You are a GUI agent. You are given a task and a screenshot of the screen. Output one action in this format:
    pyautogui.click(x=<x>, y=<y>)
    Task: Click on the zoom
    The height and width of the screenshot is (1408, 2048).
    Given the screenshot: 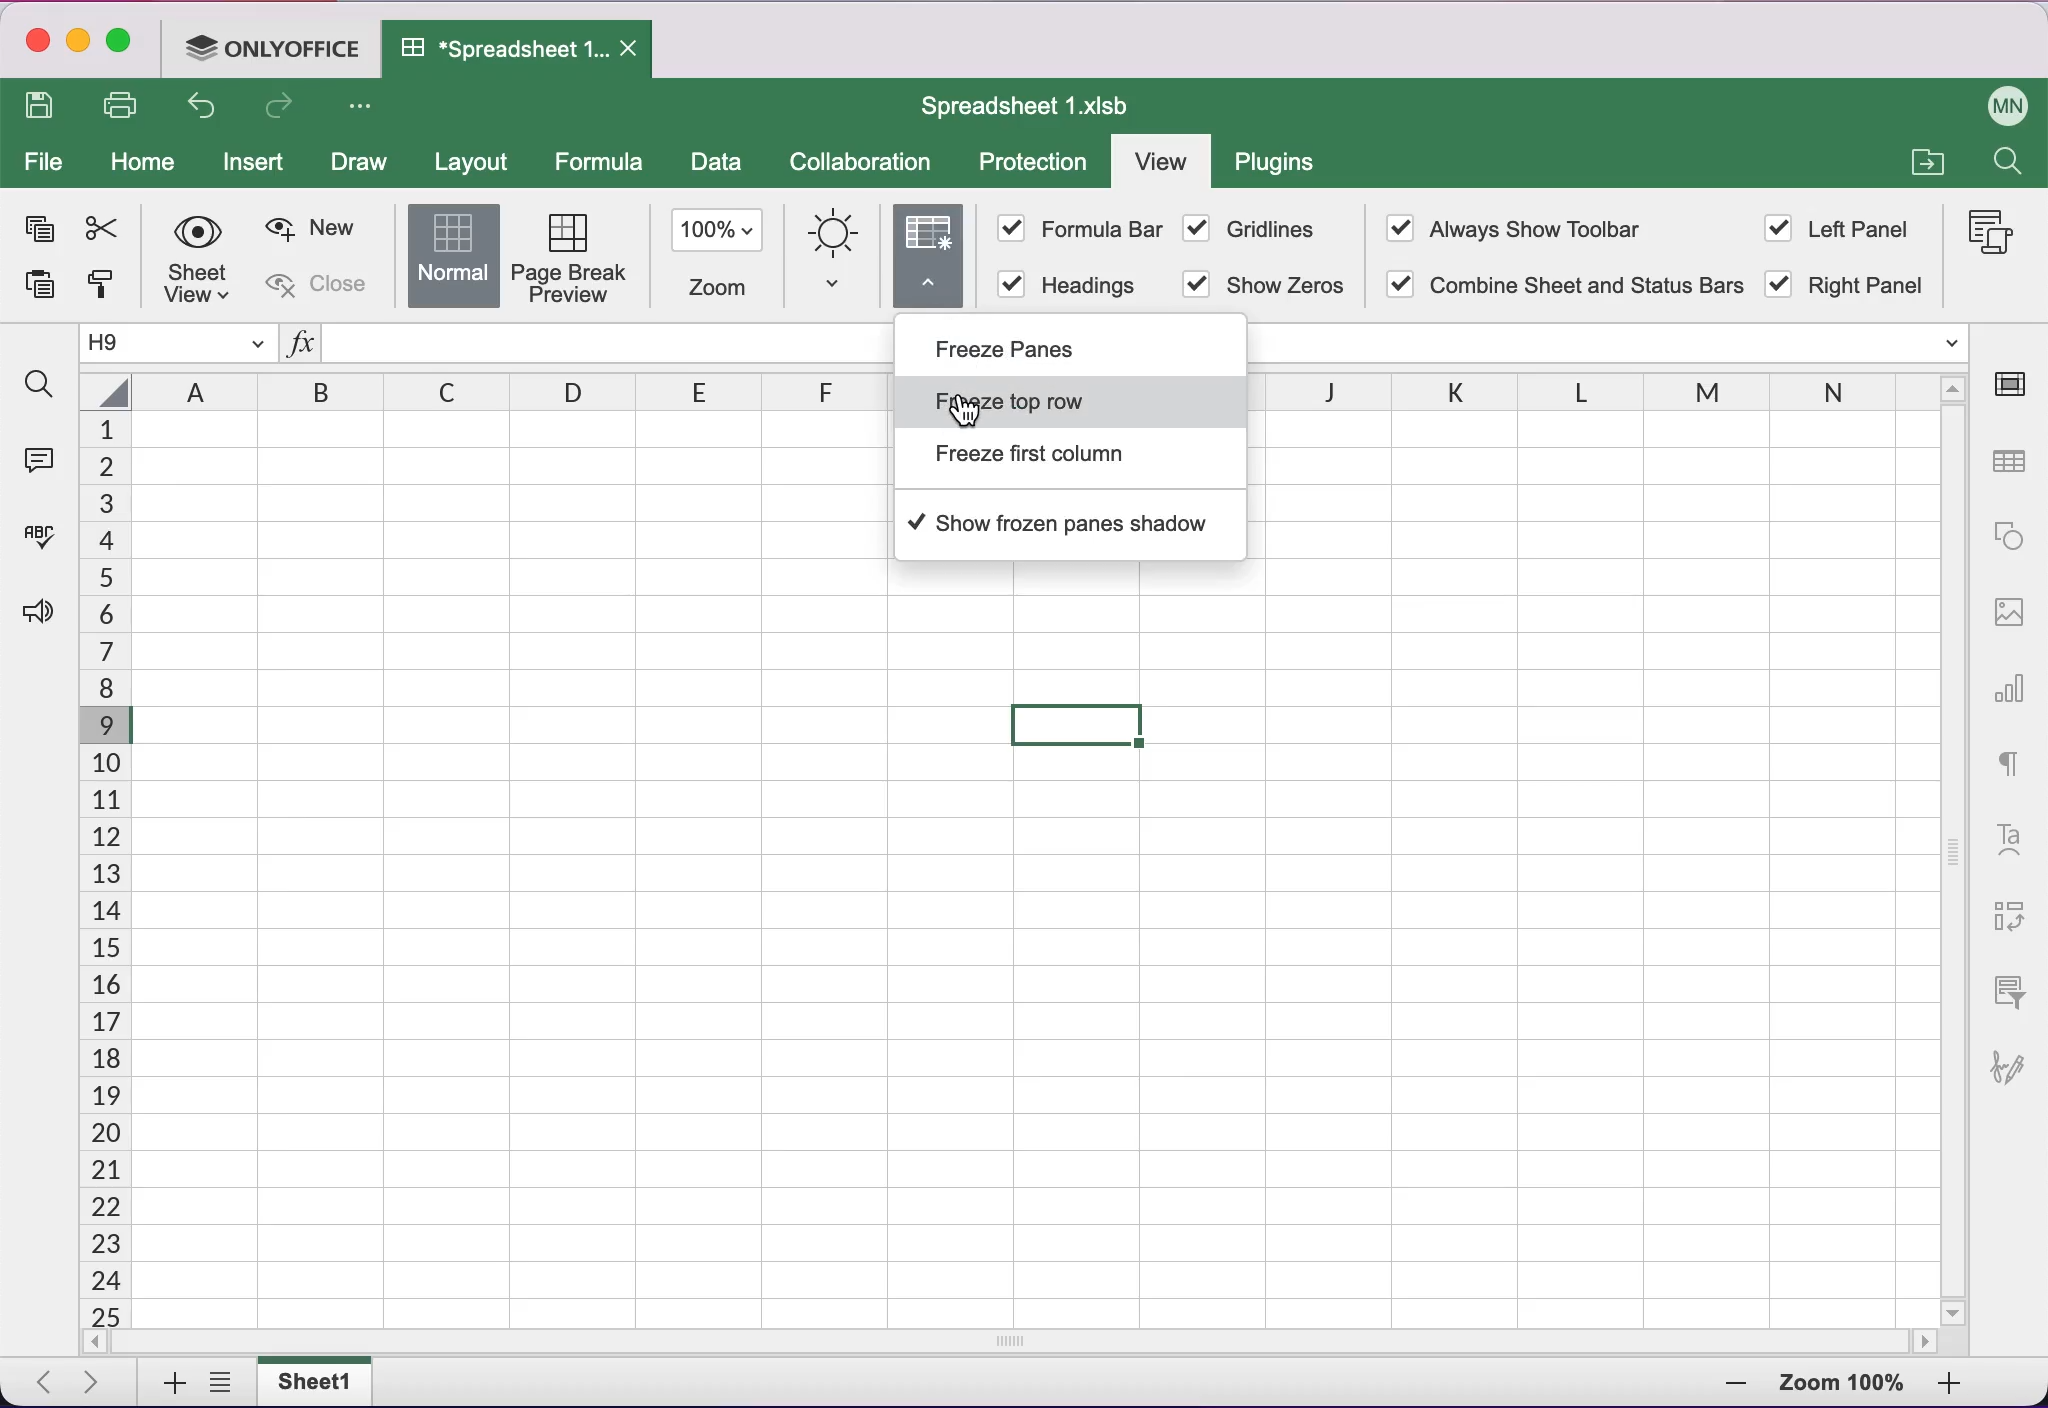 What is the action you would take?
    pyautogui.click(x=1841, y=1383)
    